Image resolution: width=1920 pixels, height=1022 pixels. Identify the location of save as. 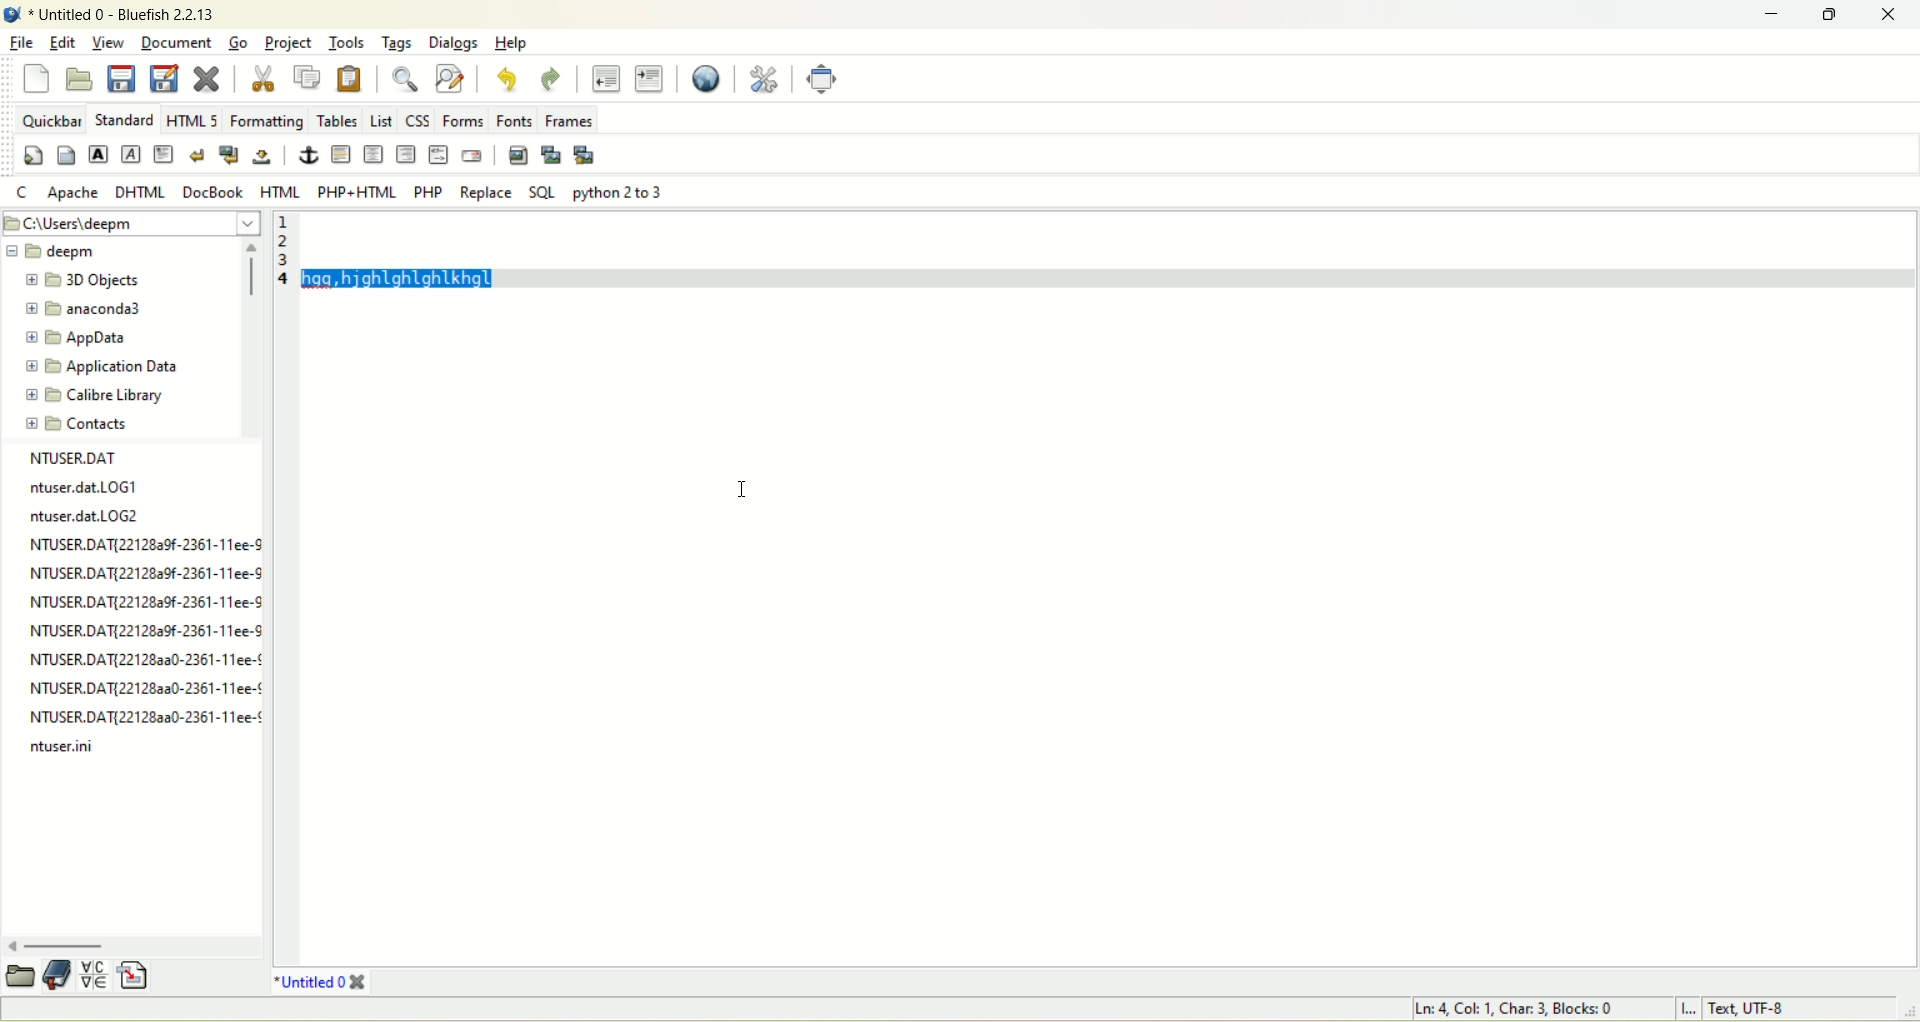
(165, 79).